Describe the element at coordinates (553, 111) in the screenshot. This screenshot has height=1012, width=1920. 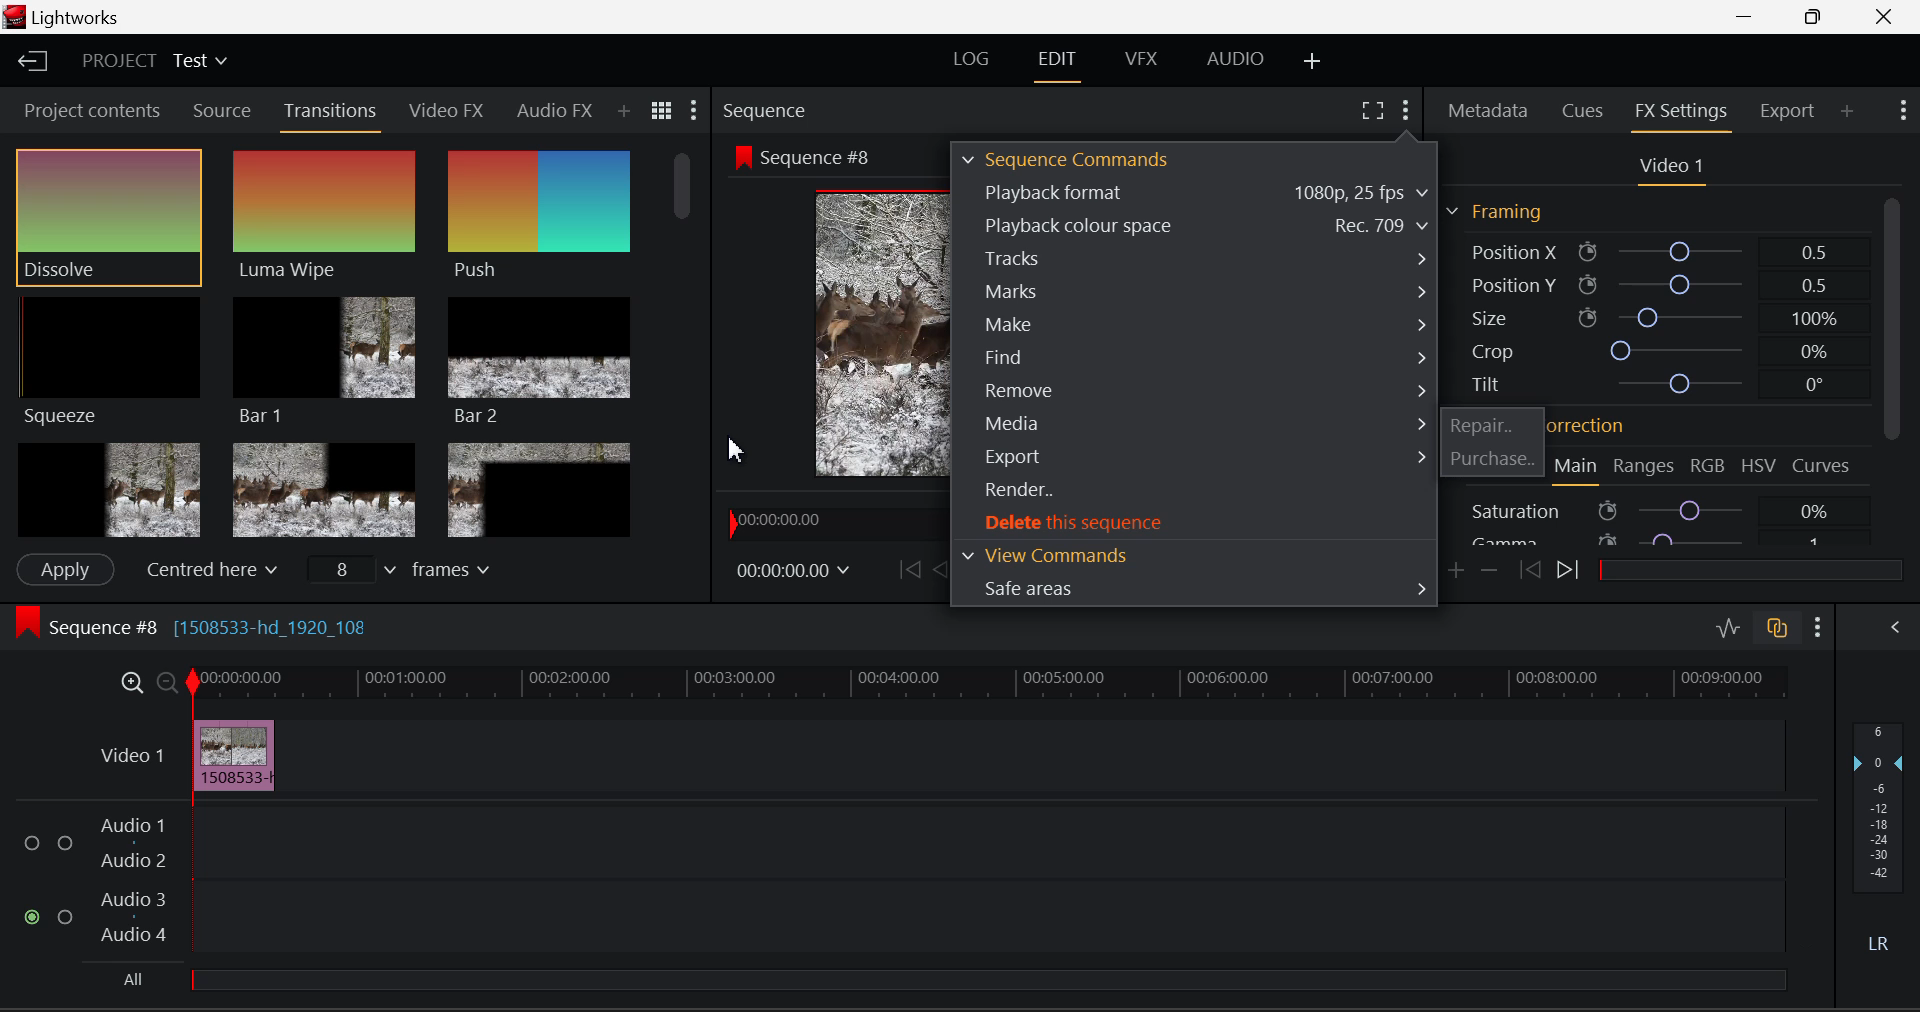
I see `Audio FX` at that location.